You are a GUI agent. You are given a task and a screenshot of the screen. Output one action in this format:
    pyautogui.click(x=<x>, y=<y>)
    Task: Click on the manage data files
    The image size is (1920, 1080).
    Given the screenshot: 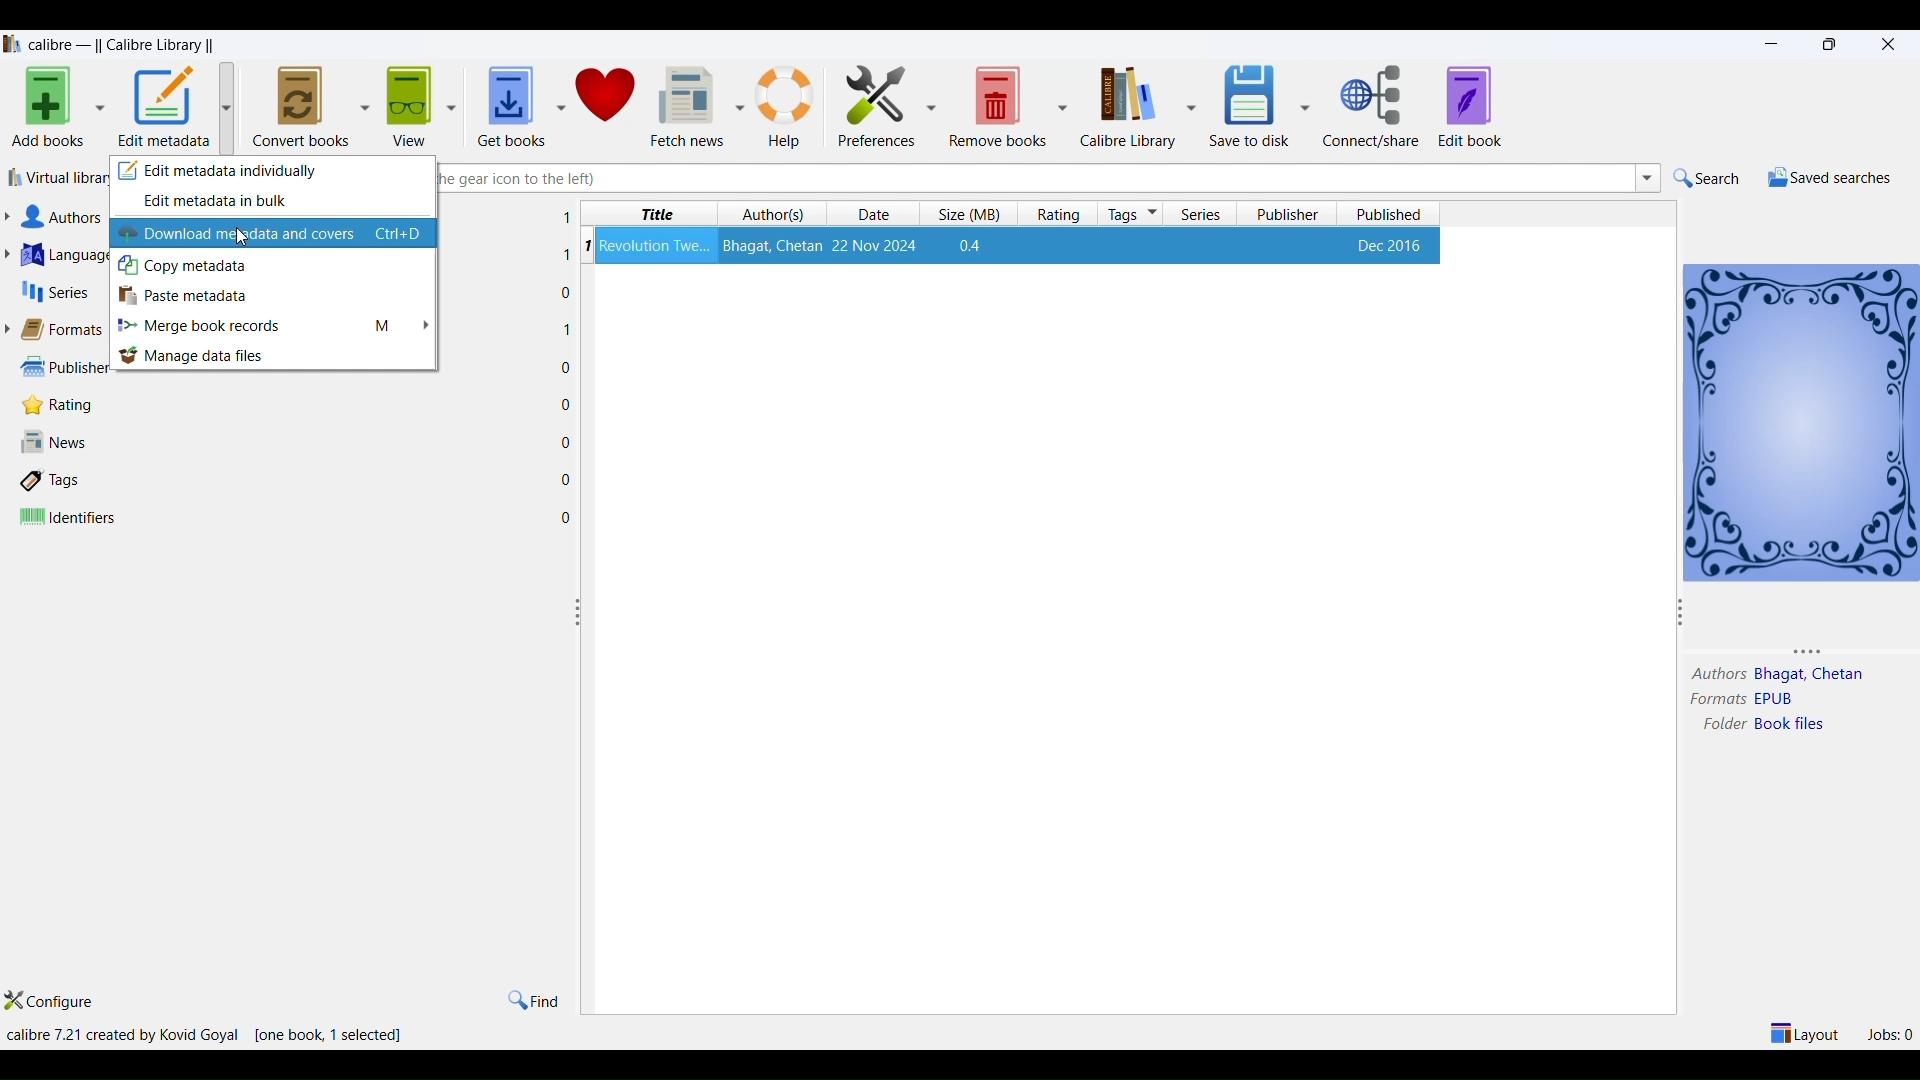 What is the action you would take?
    pyautogui.click(x=277, y=356)
    